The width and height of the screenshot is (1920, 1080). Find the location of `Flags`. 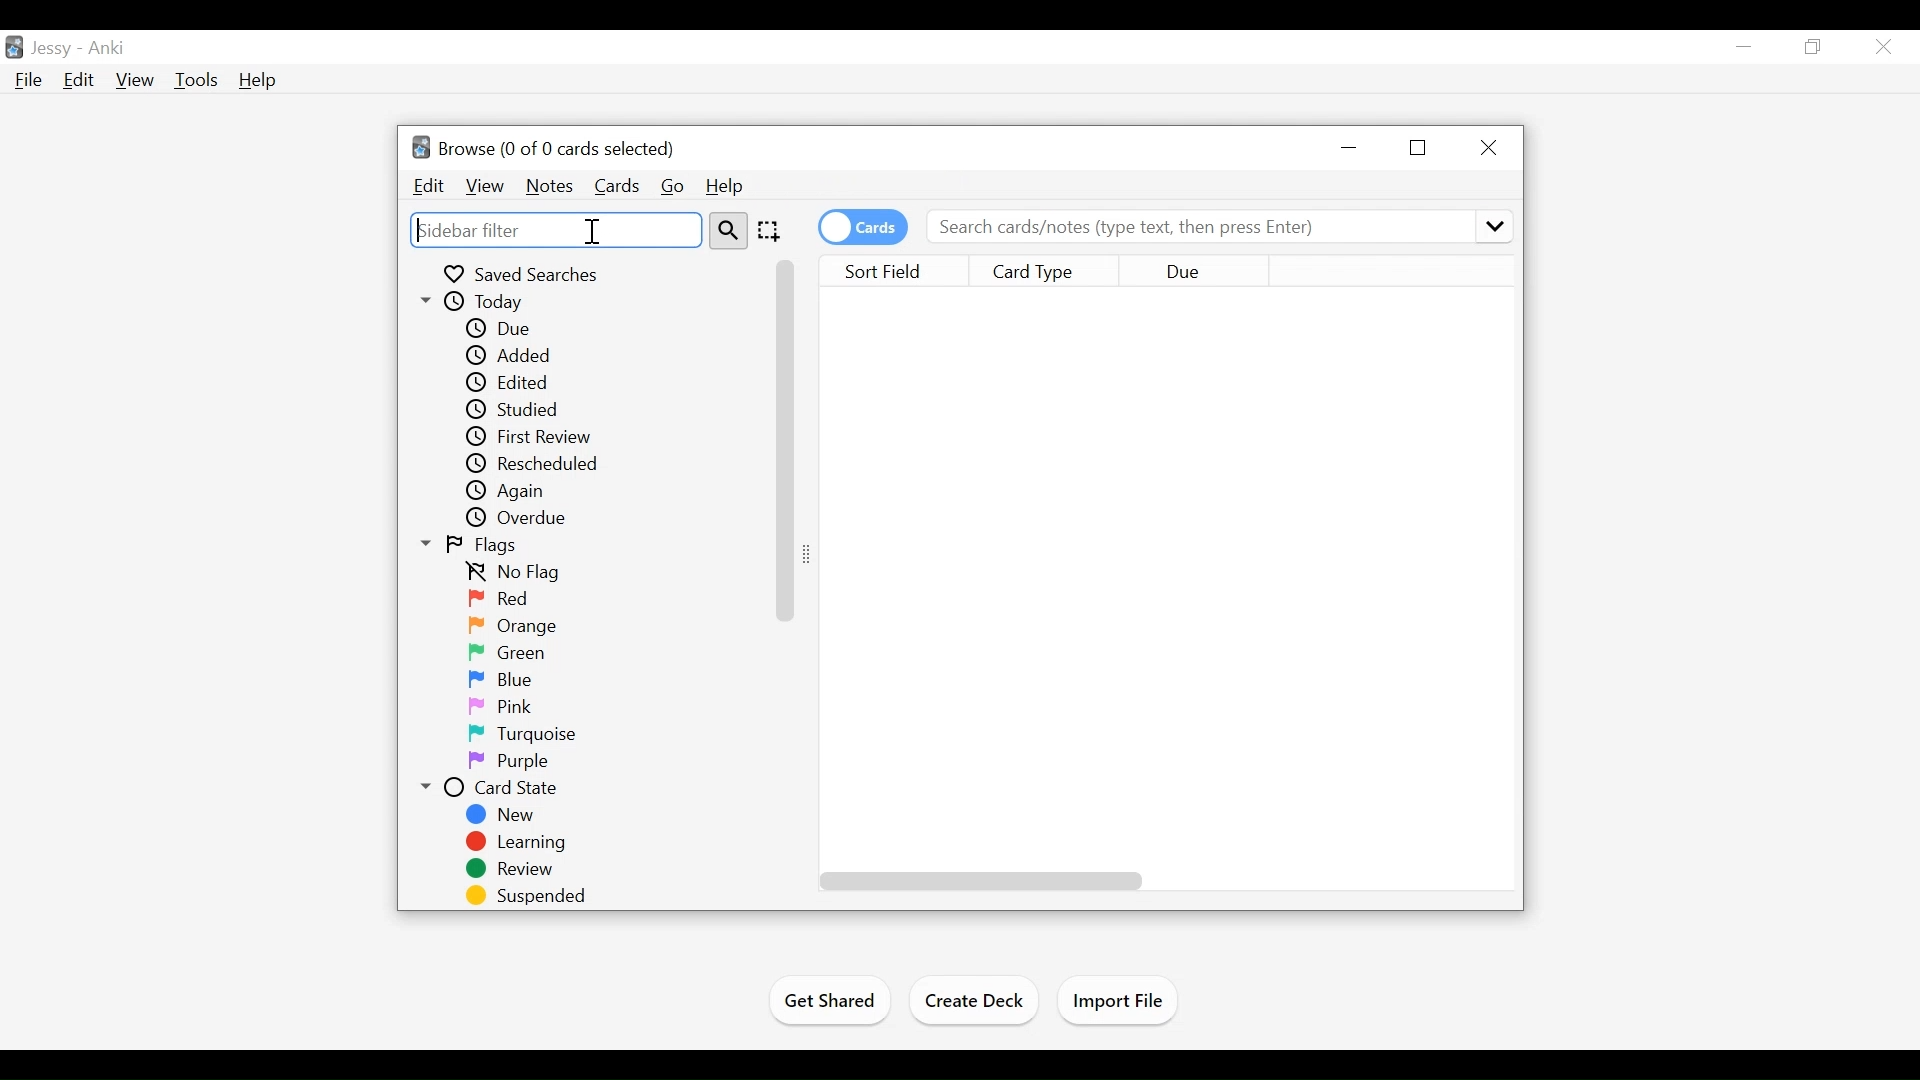

Flags is located at coordinates (473, 545).